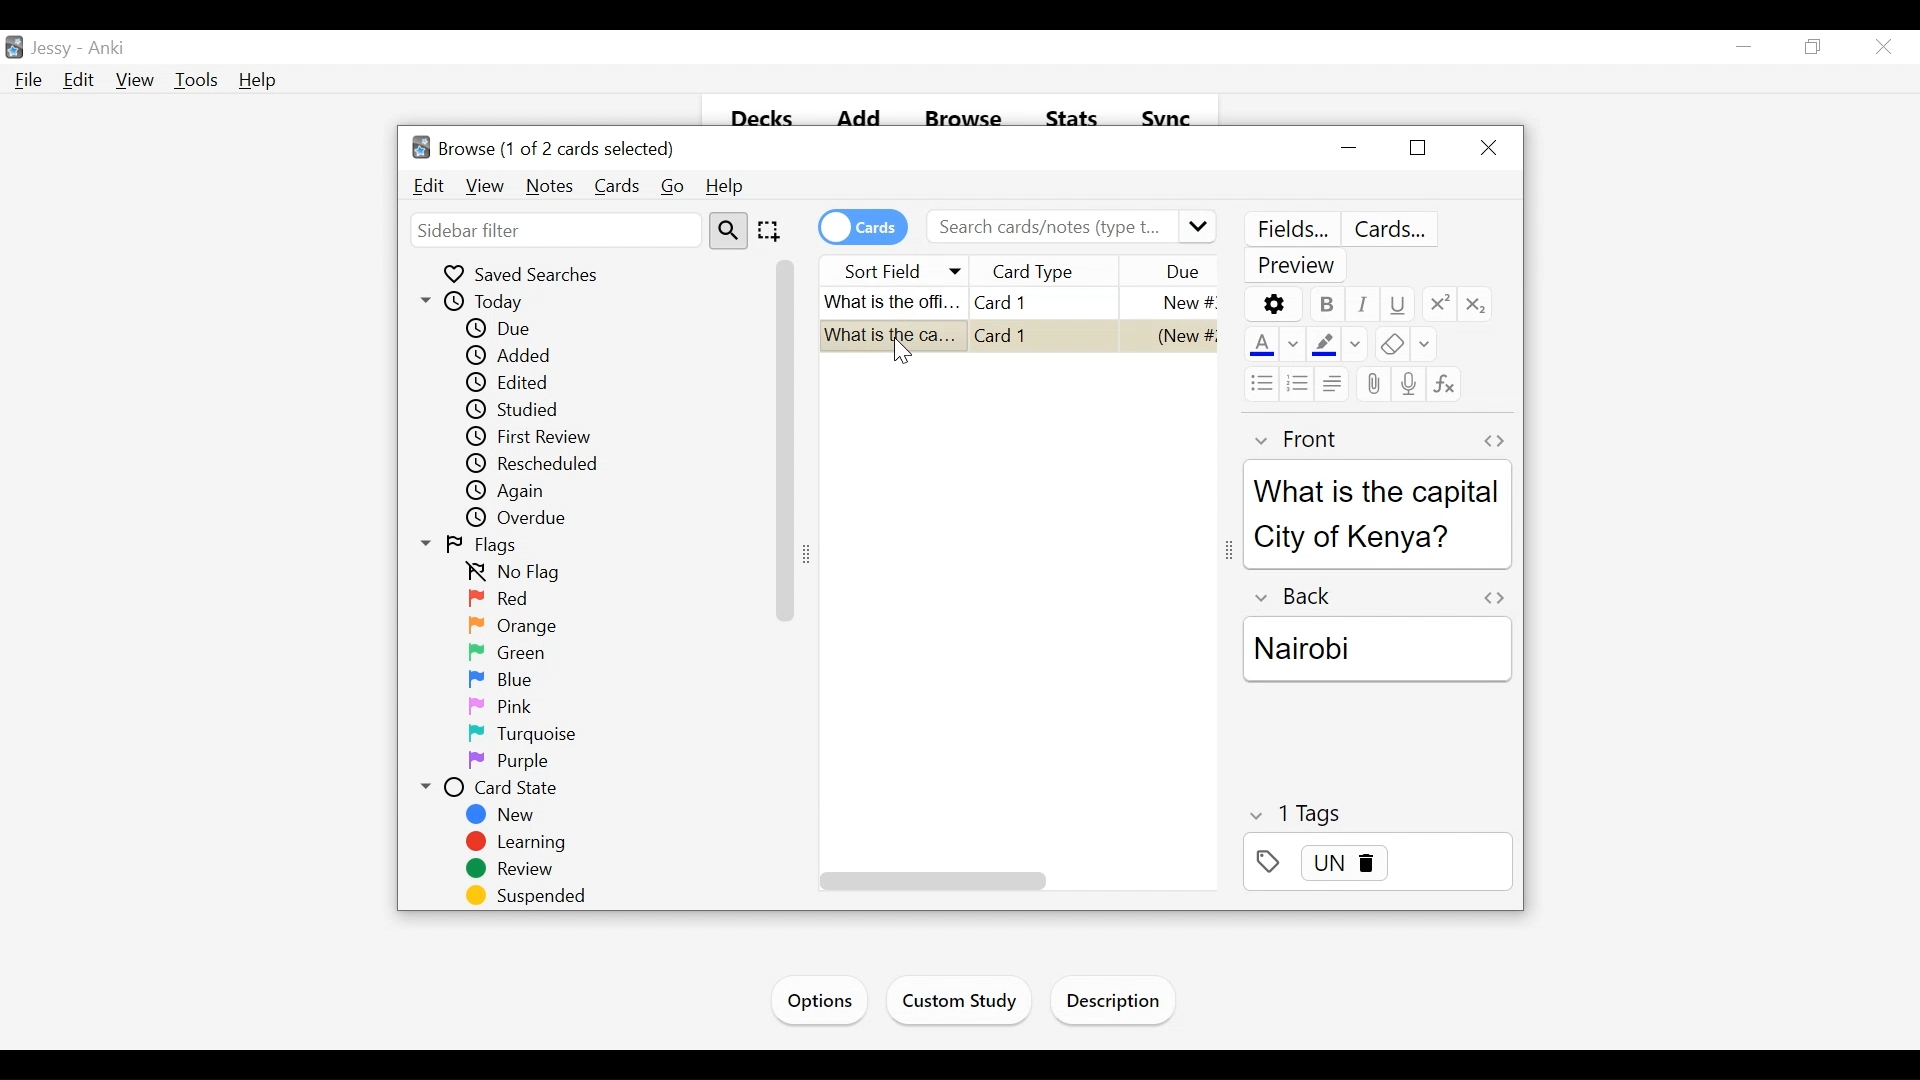 The image size is (1920, 1080). I want to click on Restore, so click(1815, 47).